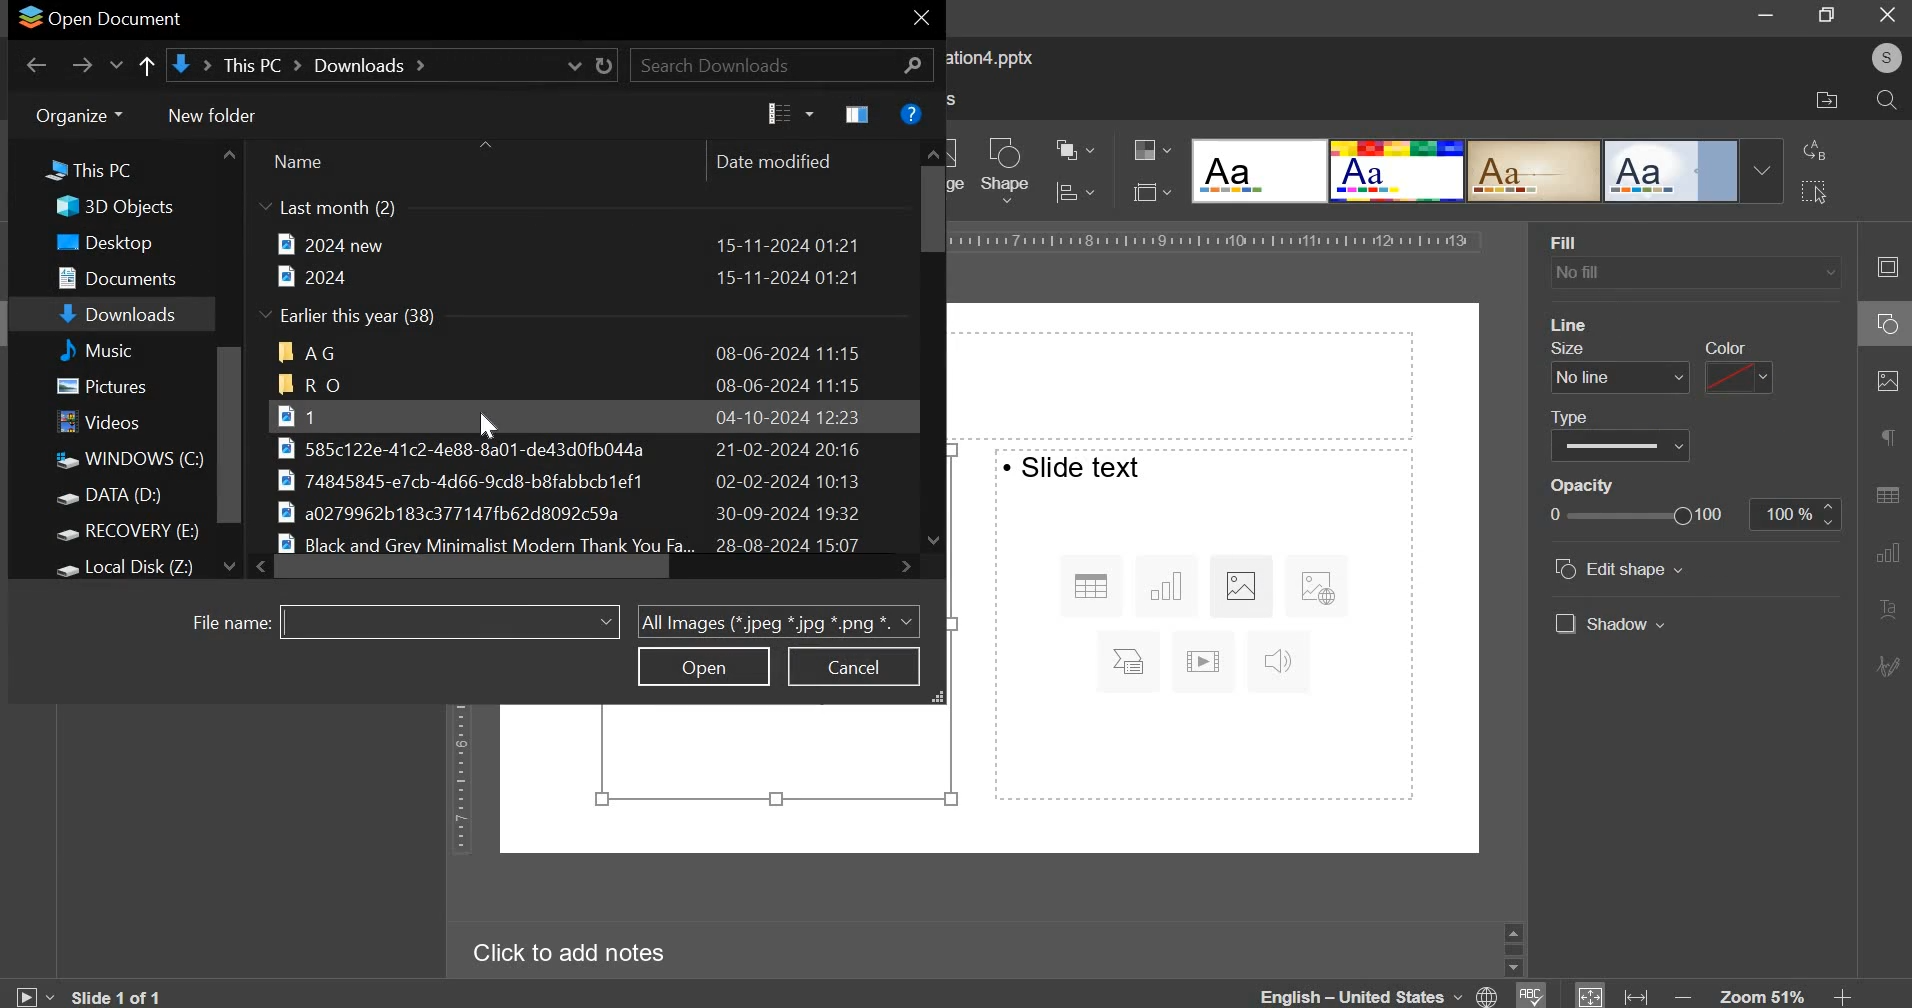 The height and width of the screenshot is (1008, 1912). What do you see at coordinates (1827, 101) in the screenshot?
I see `file location` at bounding box center [1827, 101].